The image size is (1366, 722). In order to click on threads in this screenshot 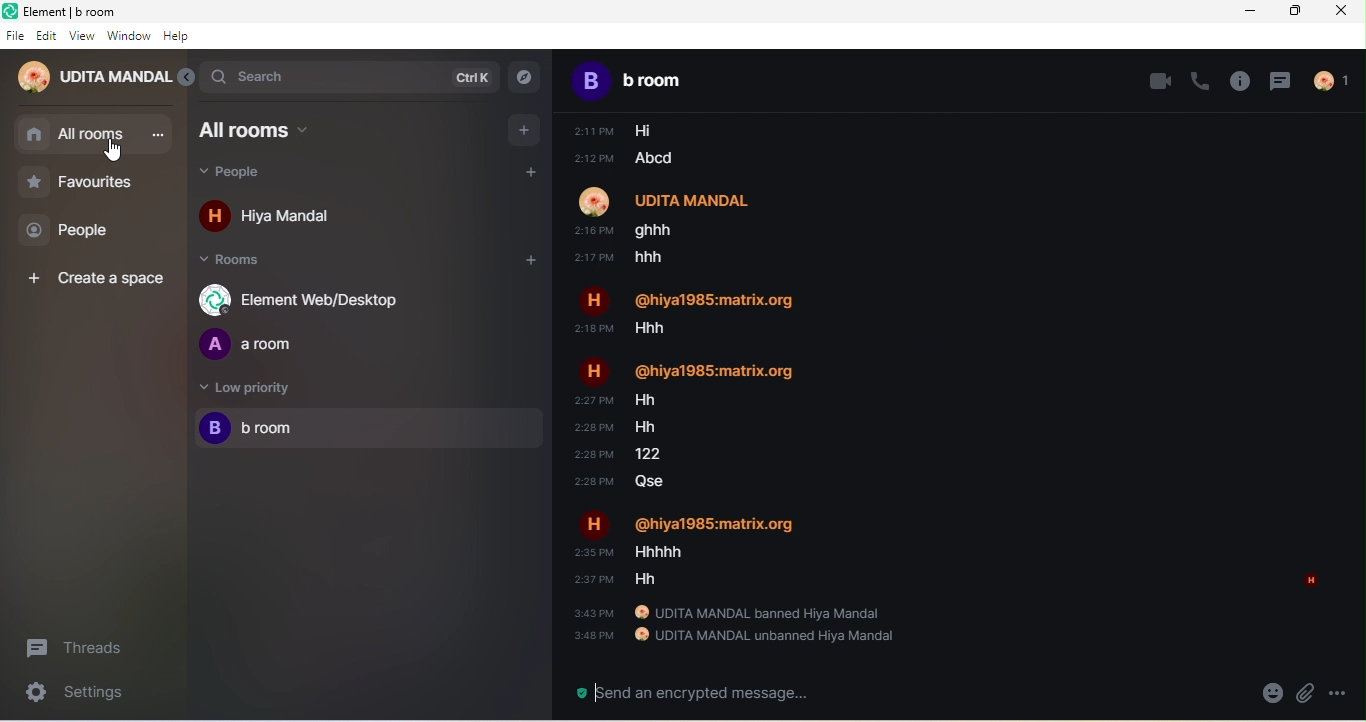, I will do `click(1280, 80)`.